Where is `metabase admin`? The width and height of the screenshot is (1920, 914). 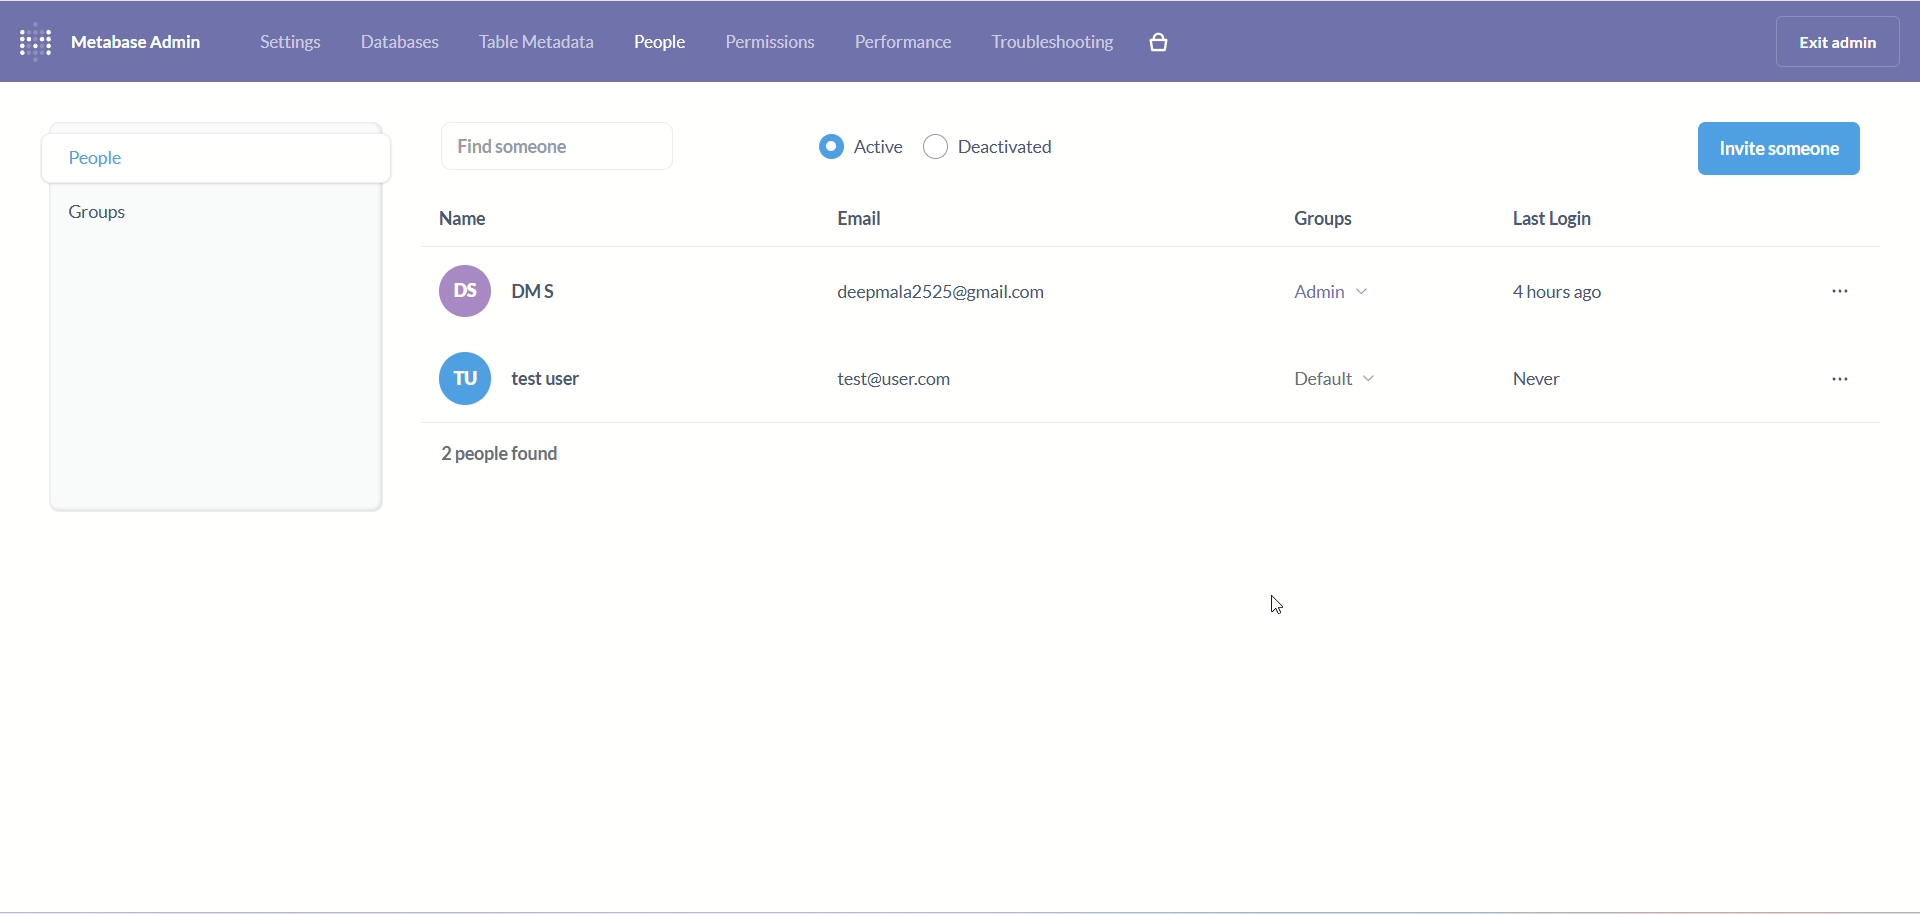 metabase admin is located at coordinates (145, 47).